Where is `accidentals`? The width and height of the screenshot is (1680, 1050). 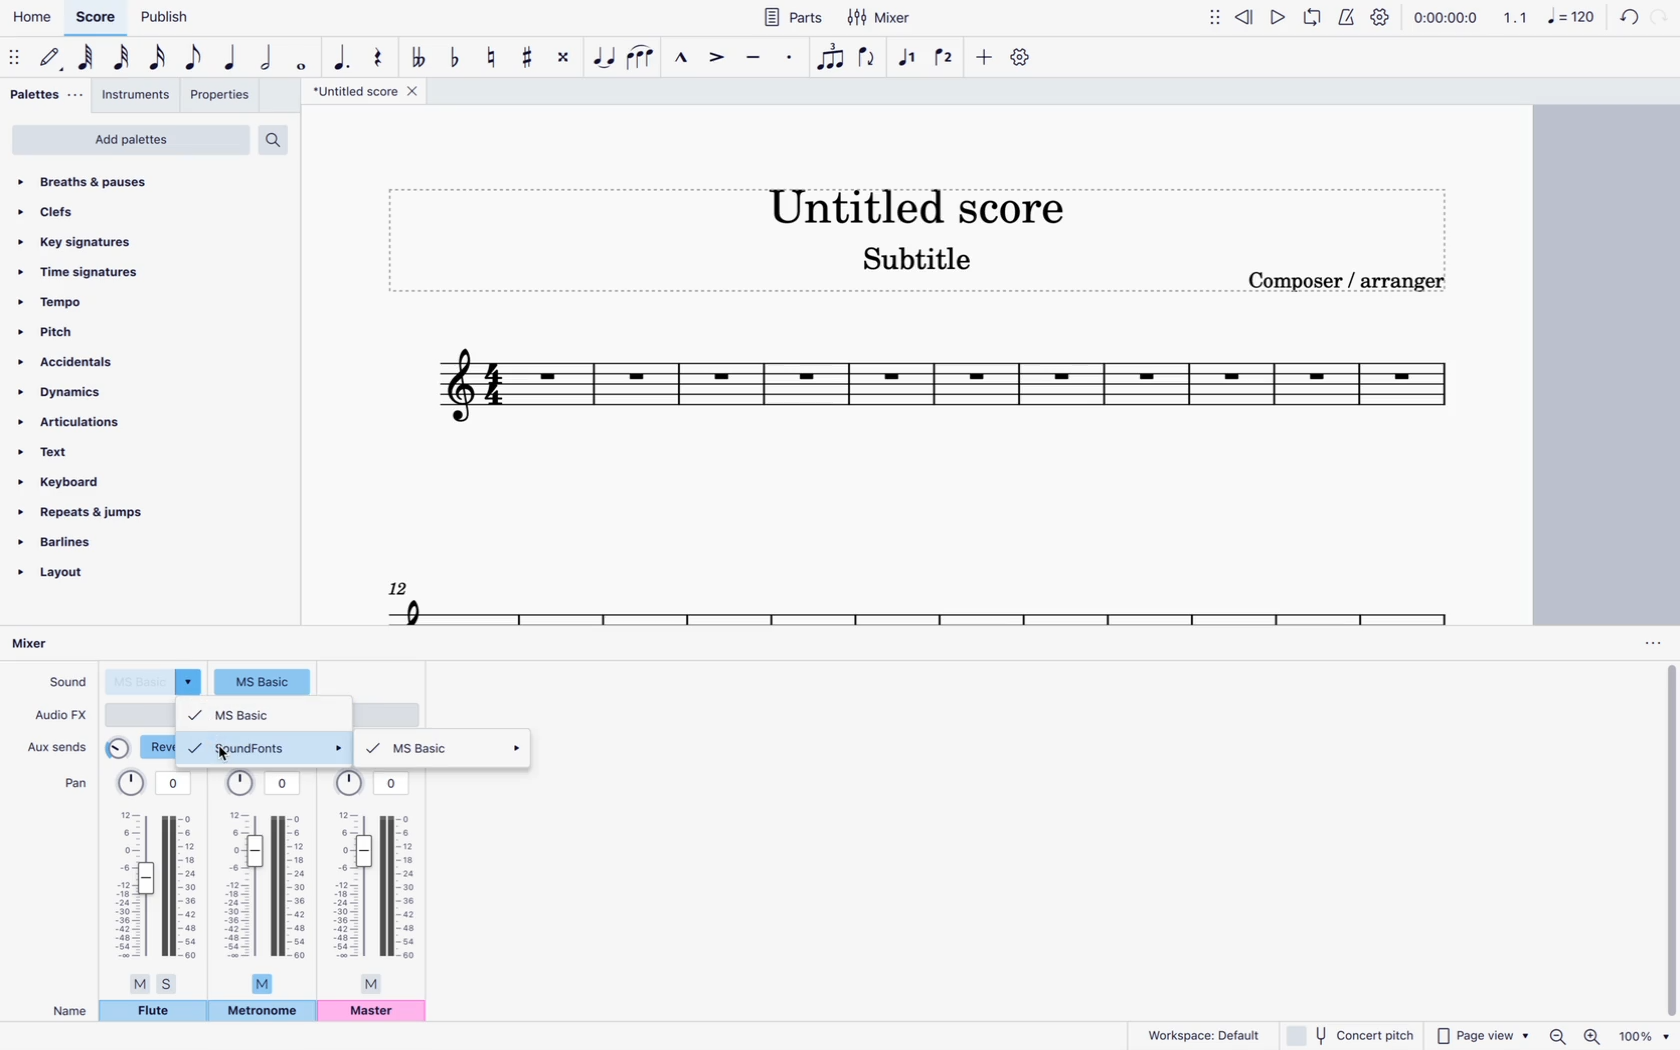 accidentals is located at coordinates (76, 362).